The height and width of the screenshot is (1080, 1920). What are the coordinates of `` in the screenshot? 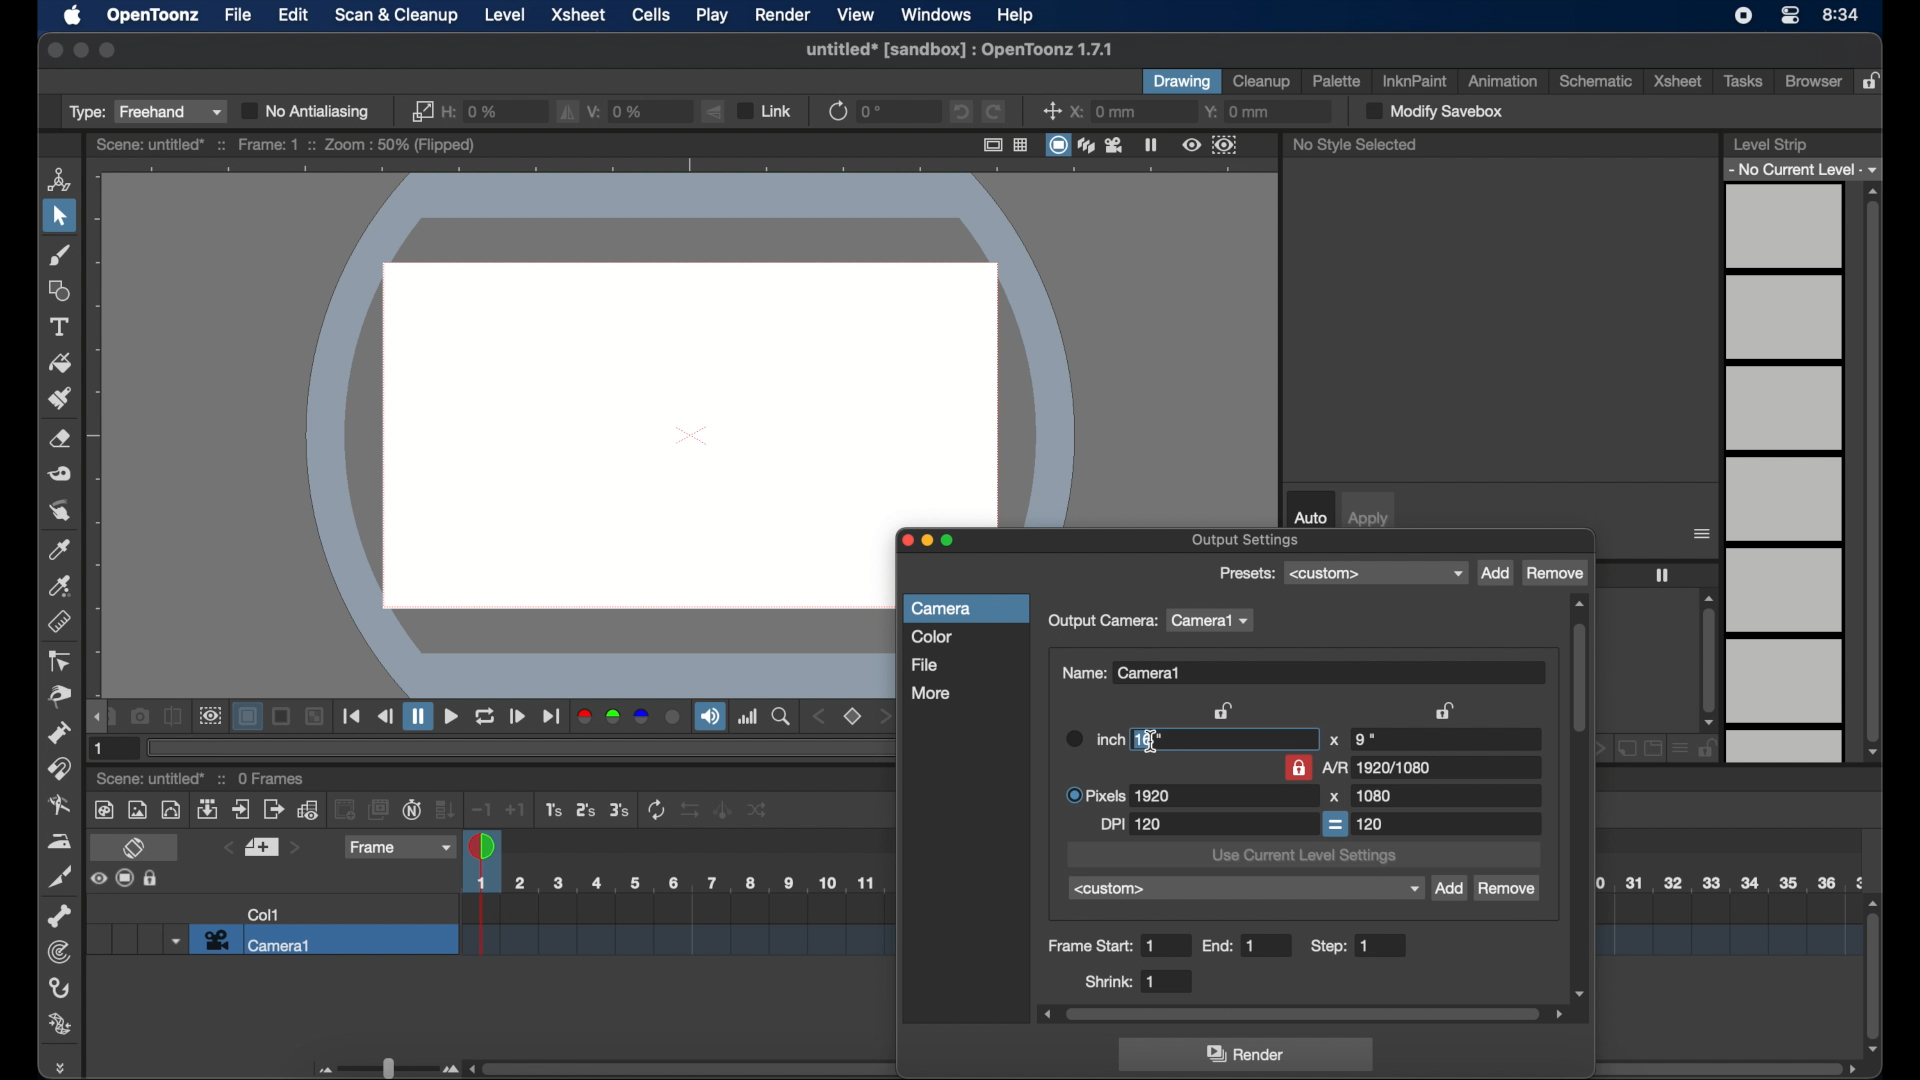 It's located at (153, 879).